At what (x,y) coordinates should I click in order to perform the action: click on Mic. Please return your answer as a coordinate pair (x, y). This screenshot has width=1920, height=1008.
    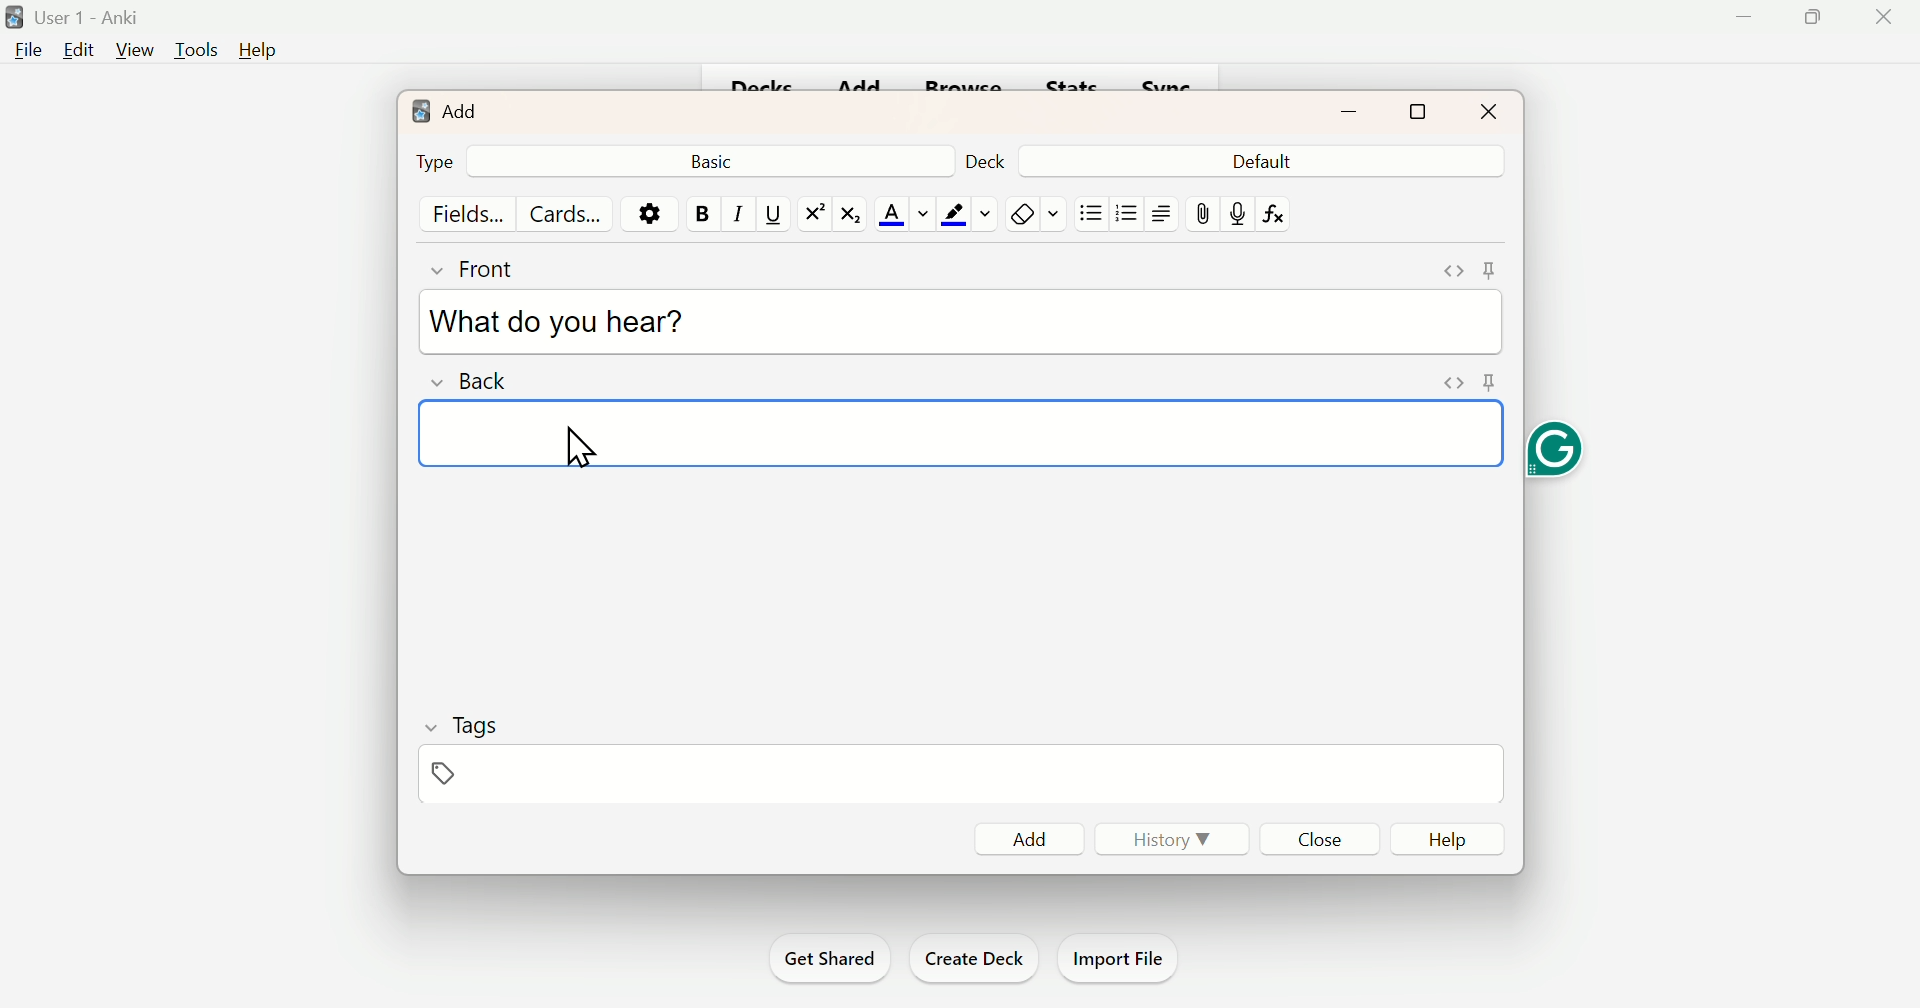
    Looking at the image, I should click on (1236, 210).